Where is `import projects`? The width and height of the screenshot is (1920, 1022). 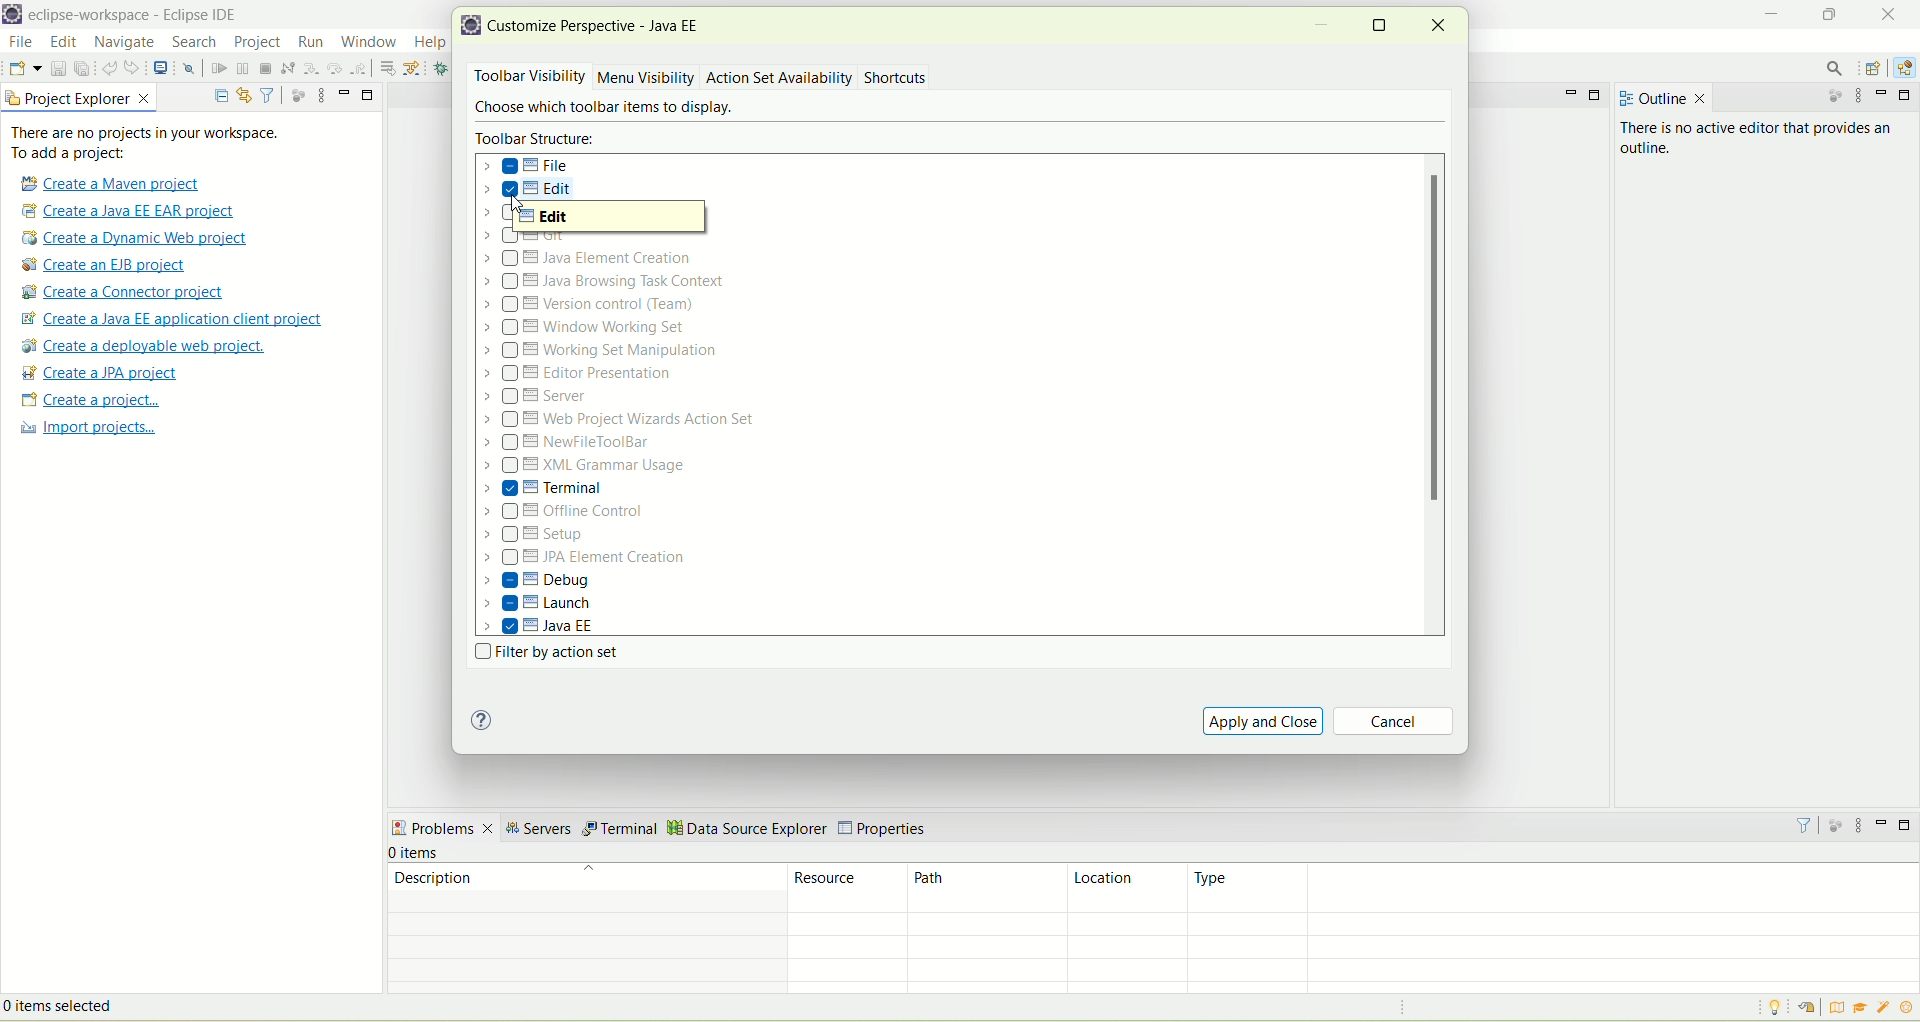 import projects is located at coordinates (86, 430).